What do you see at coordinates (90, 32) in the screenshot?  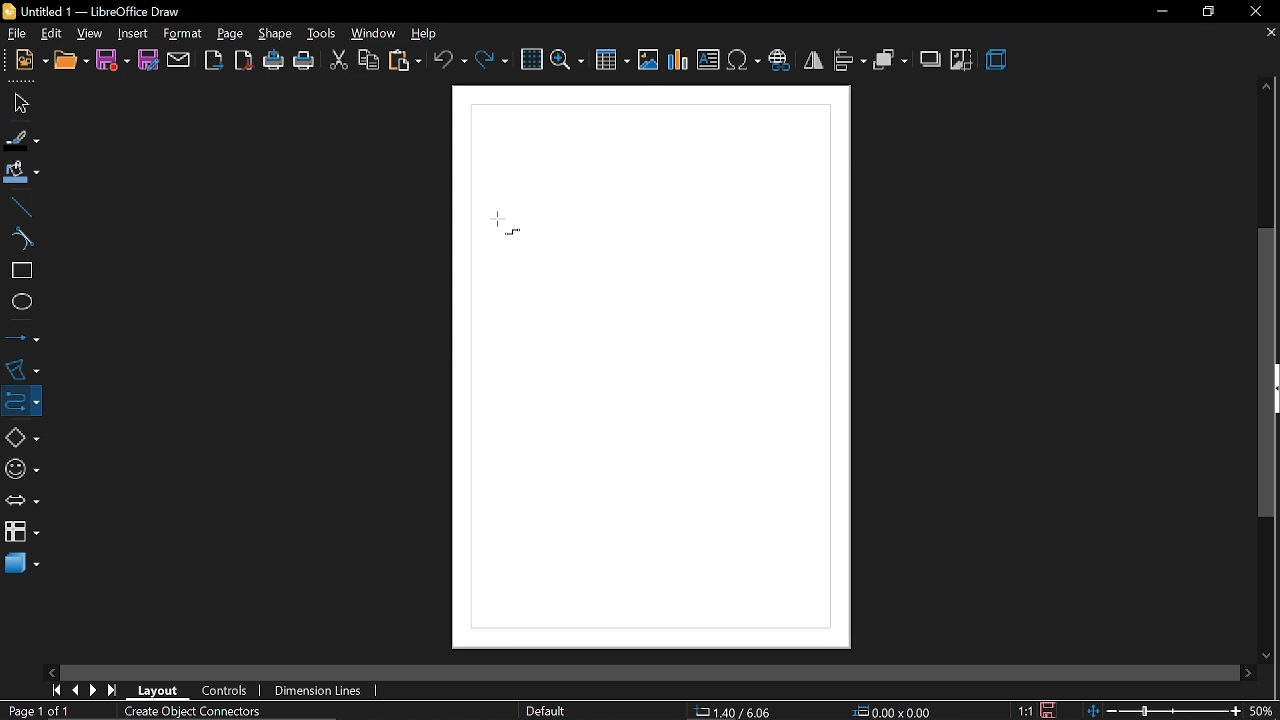 I see `view` at bounding box center [90, 32].